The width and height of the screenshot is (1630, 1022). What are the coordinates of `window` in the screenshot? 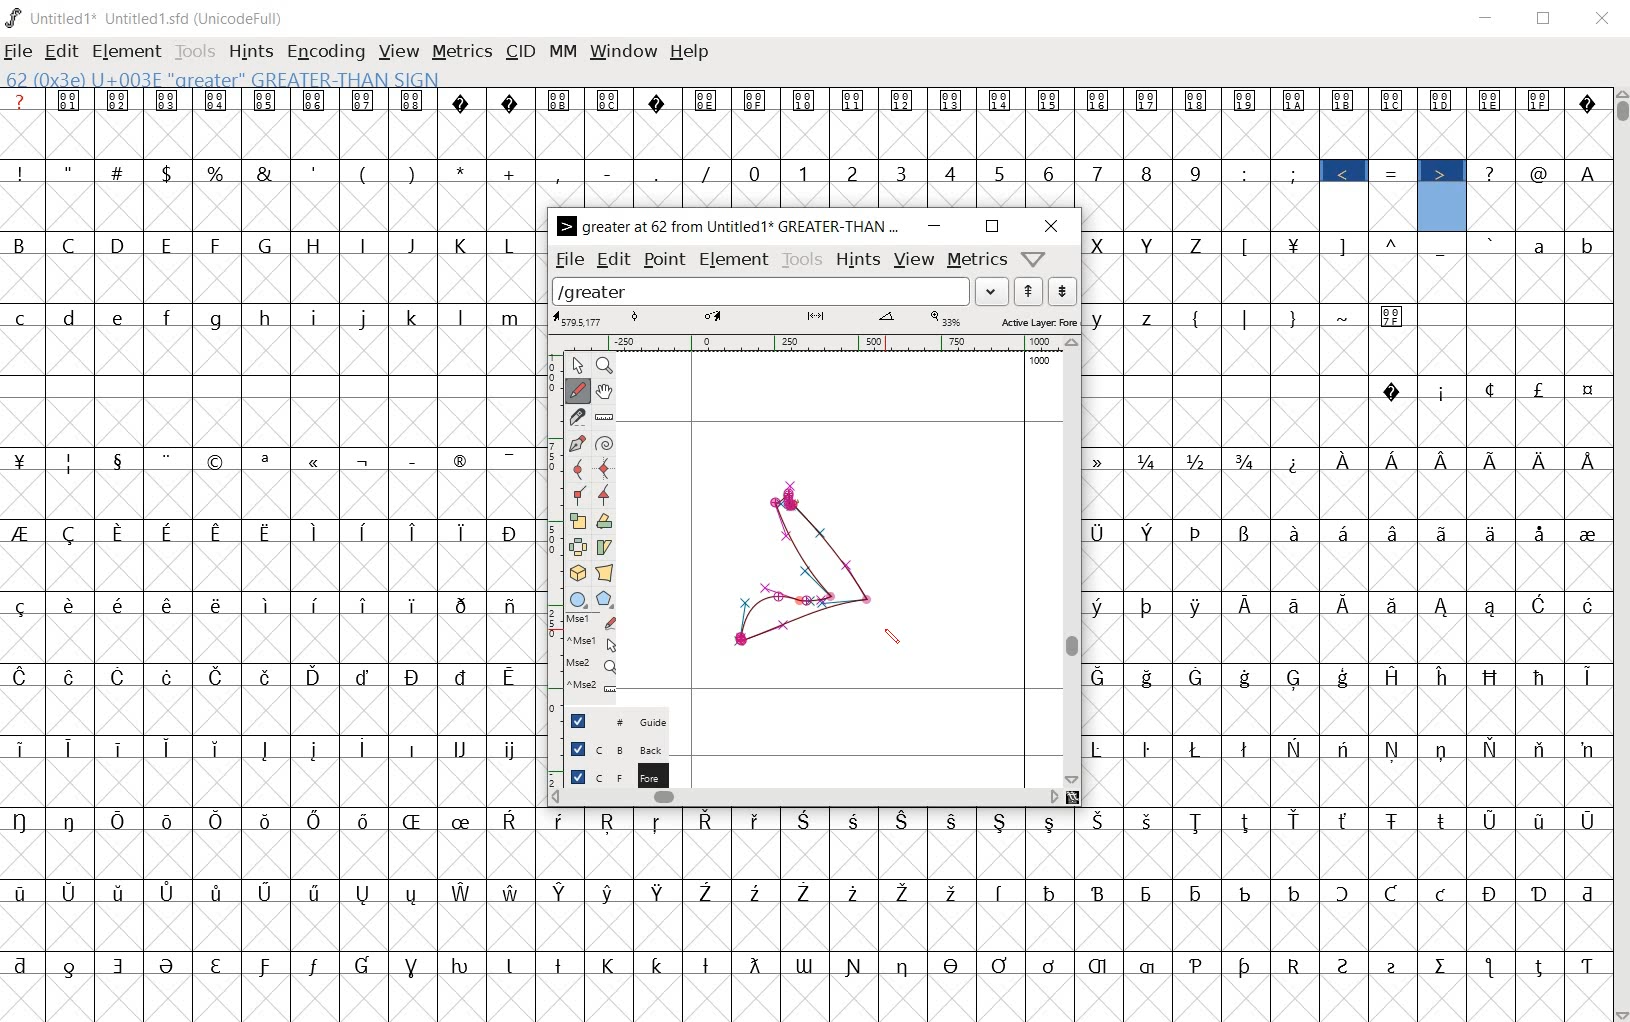 It's located at (623, 53).